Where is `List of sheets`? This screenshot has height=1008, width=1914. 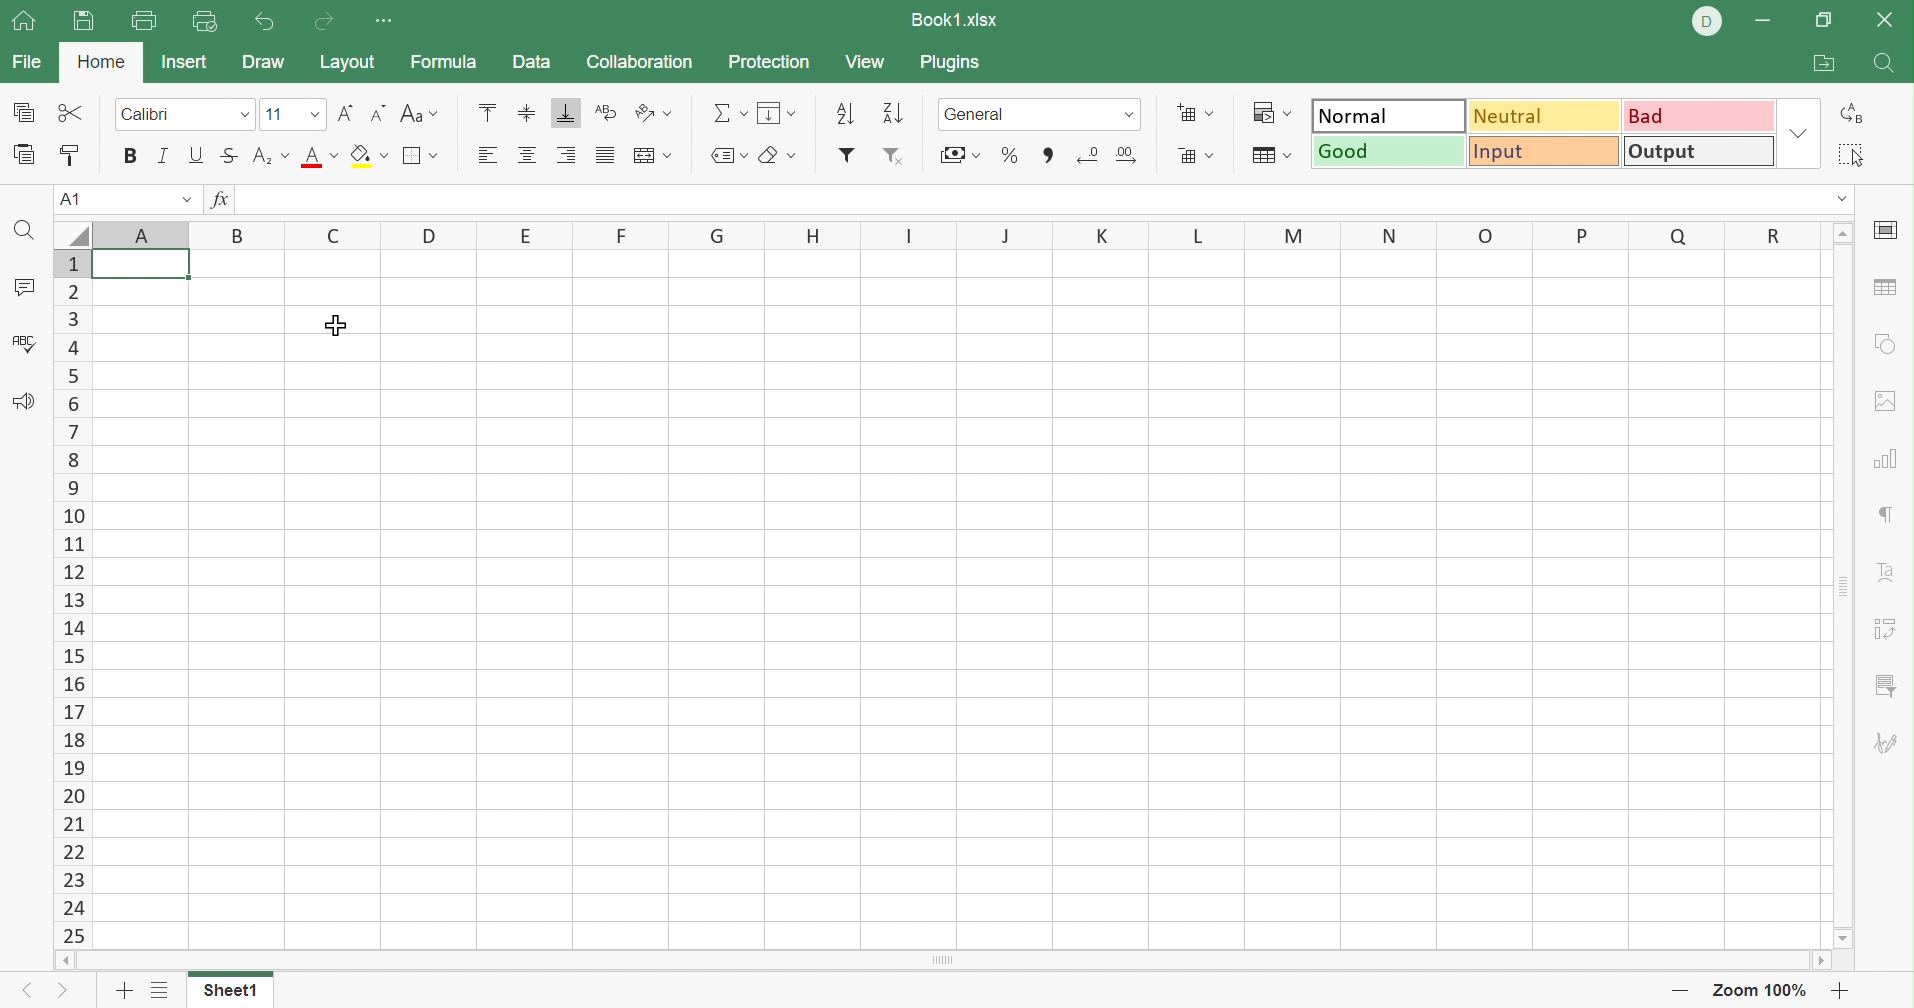
List of sheets is located at coordinates (162, 990).